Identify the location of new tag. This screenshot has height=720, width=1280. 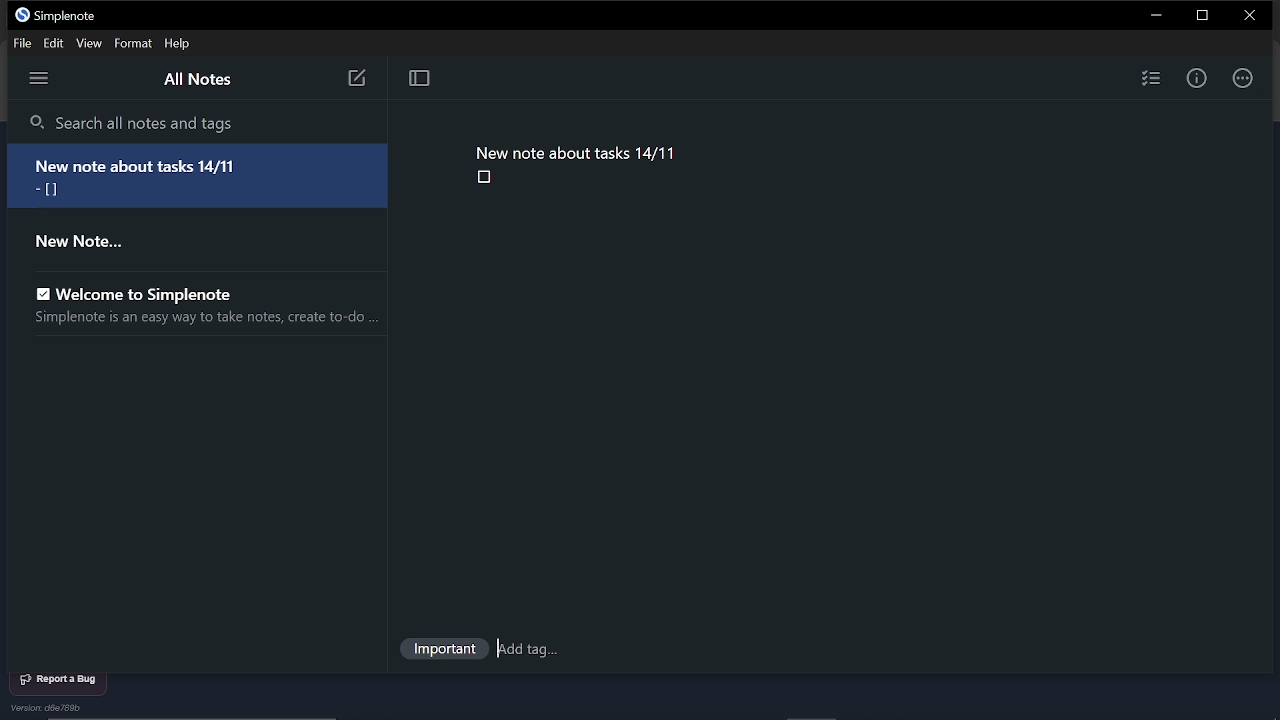
(534, 649).